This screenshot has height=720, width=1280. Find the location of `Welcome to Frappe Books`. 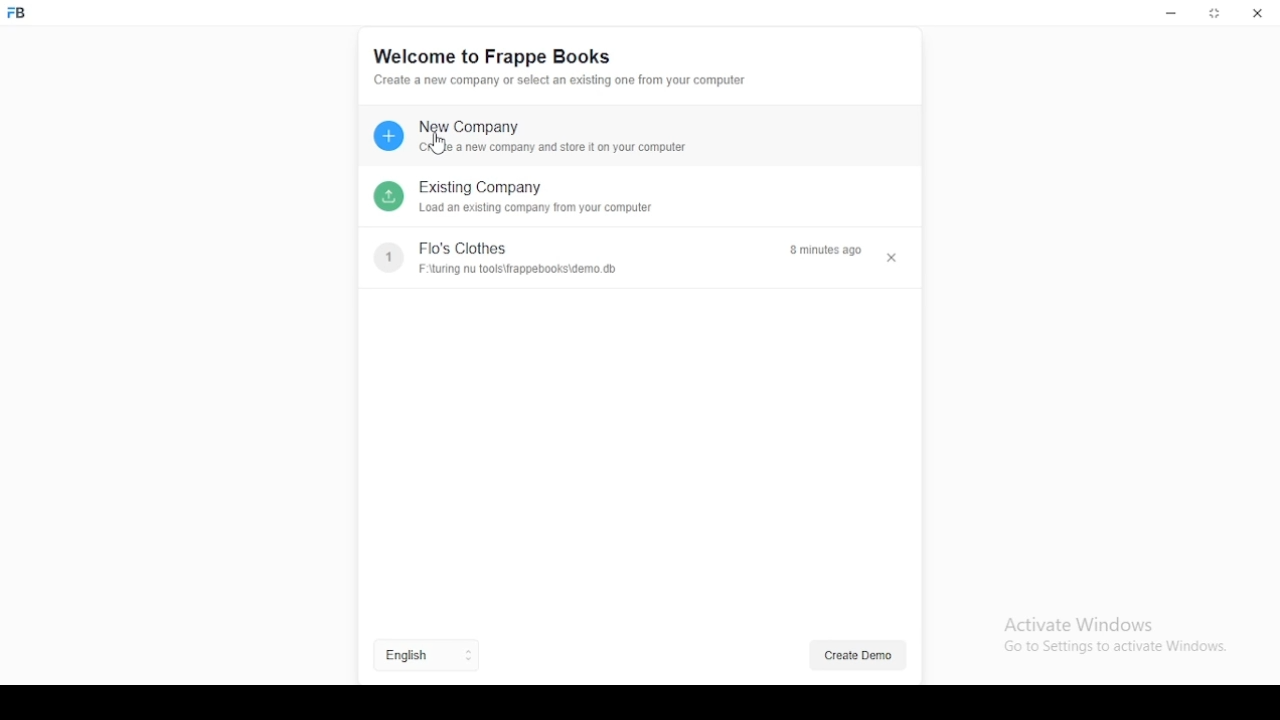

Welcome to Frappe Books is located at coordinates (490, 56).